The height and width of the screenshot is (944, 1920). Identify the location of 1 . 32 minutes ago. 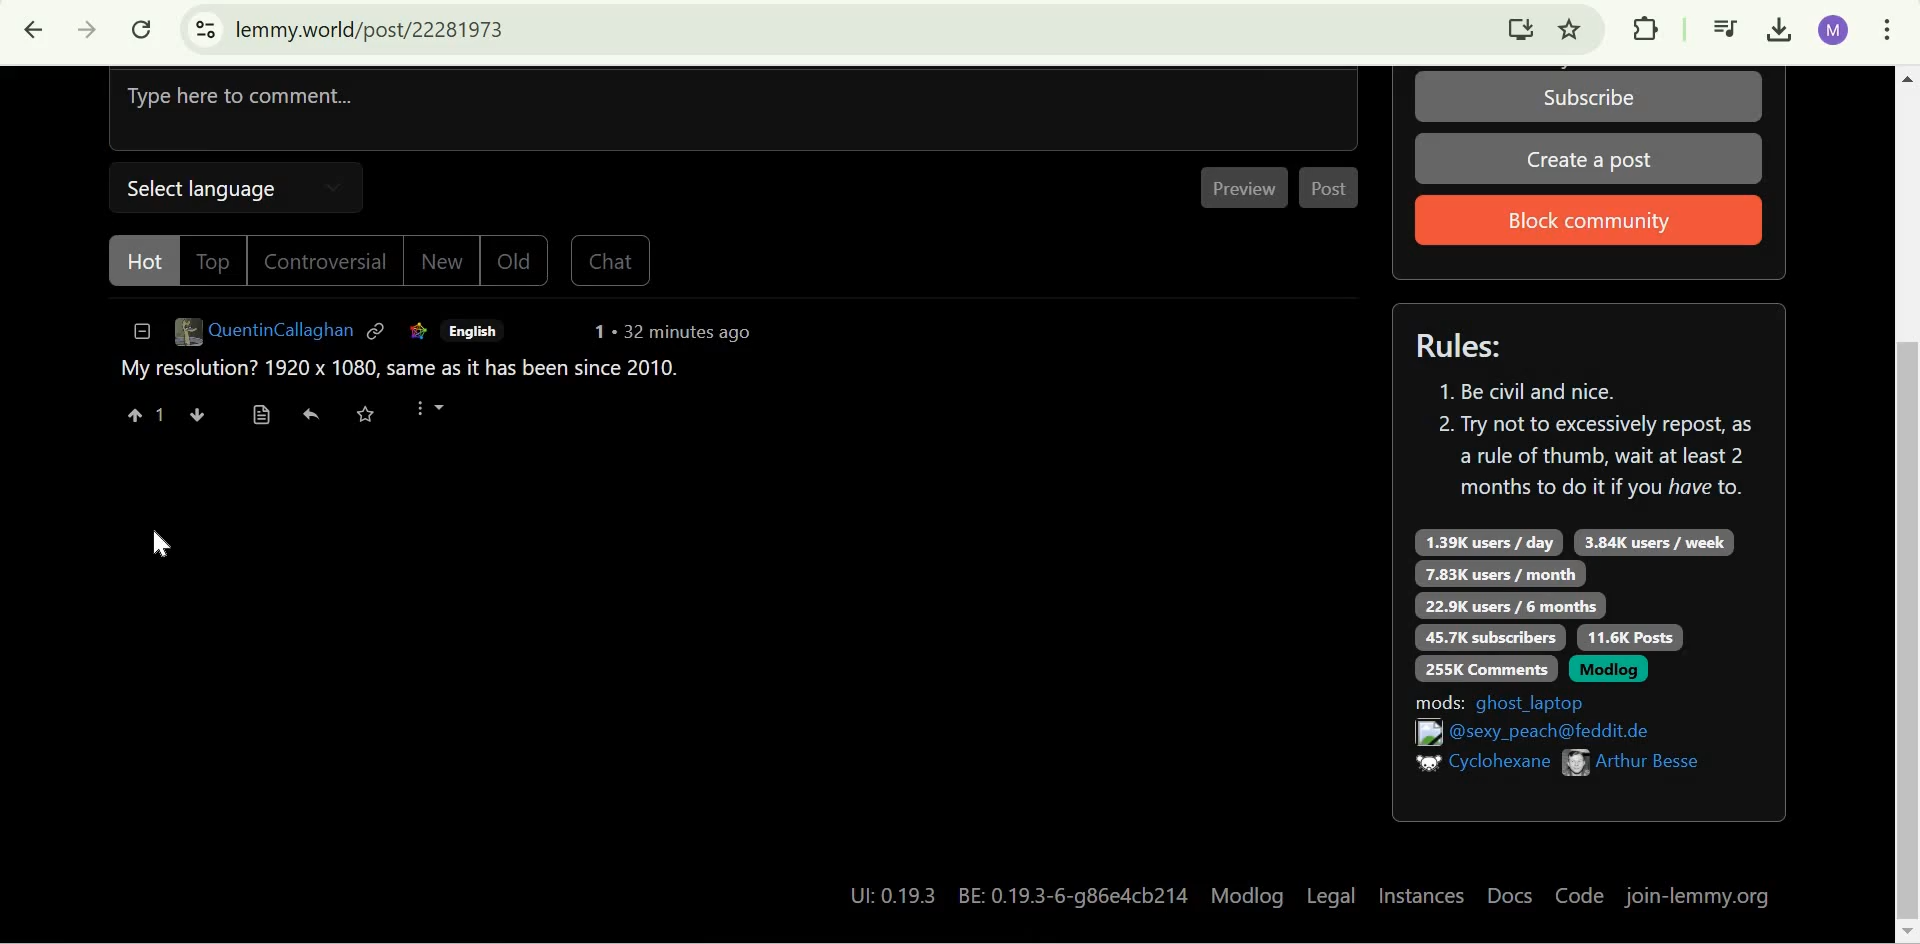
(689, 333).